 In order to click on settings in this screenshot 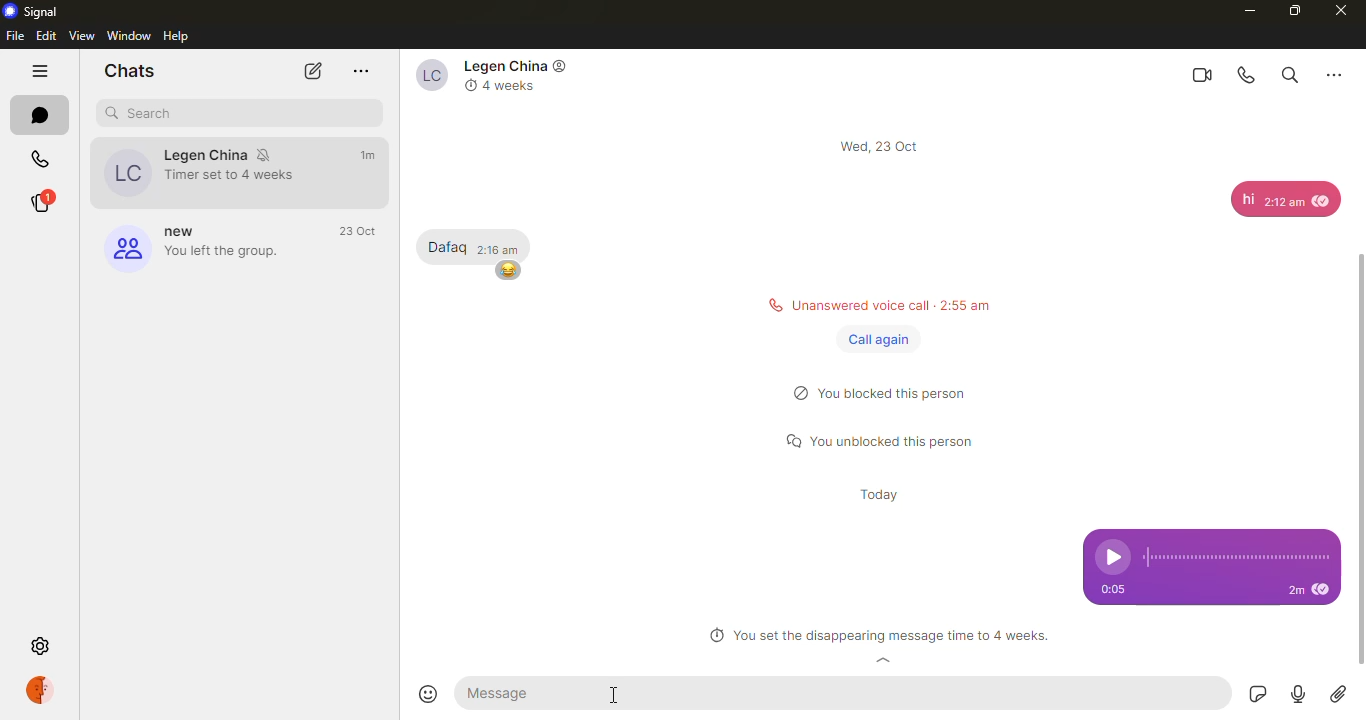, I will do `click(43, 647)`.